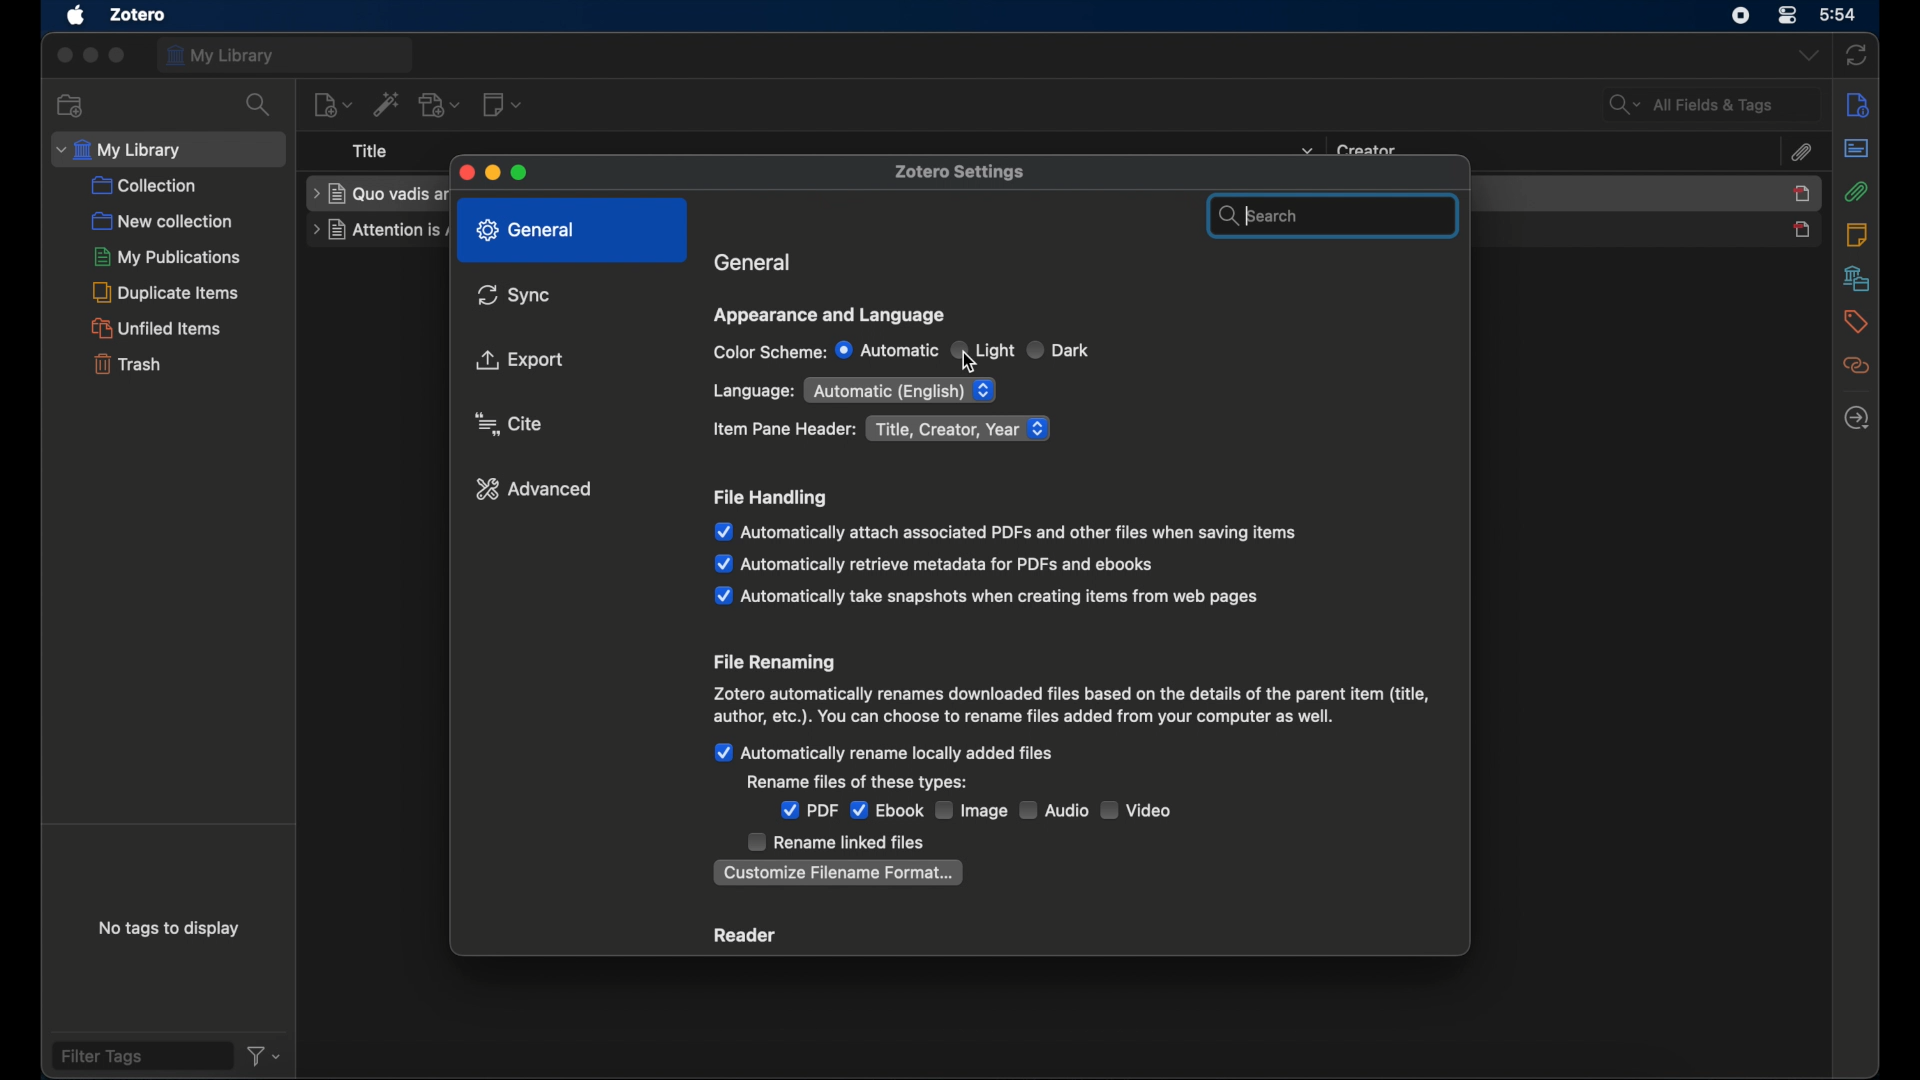 Image resolution: width=1920 pixels, height=1080 pixels. What do you see at coordinates (1137, 808) in the screenshot?
I see `video checkbox` at bounding box center [1137, 808].